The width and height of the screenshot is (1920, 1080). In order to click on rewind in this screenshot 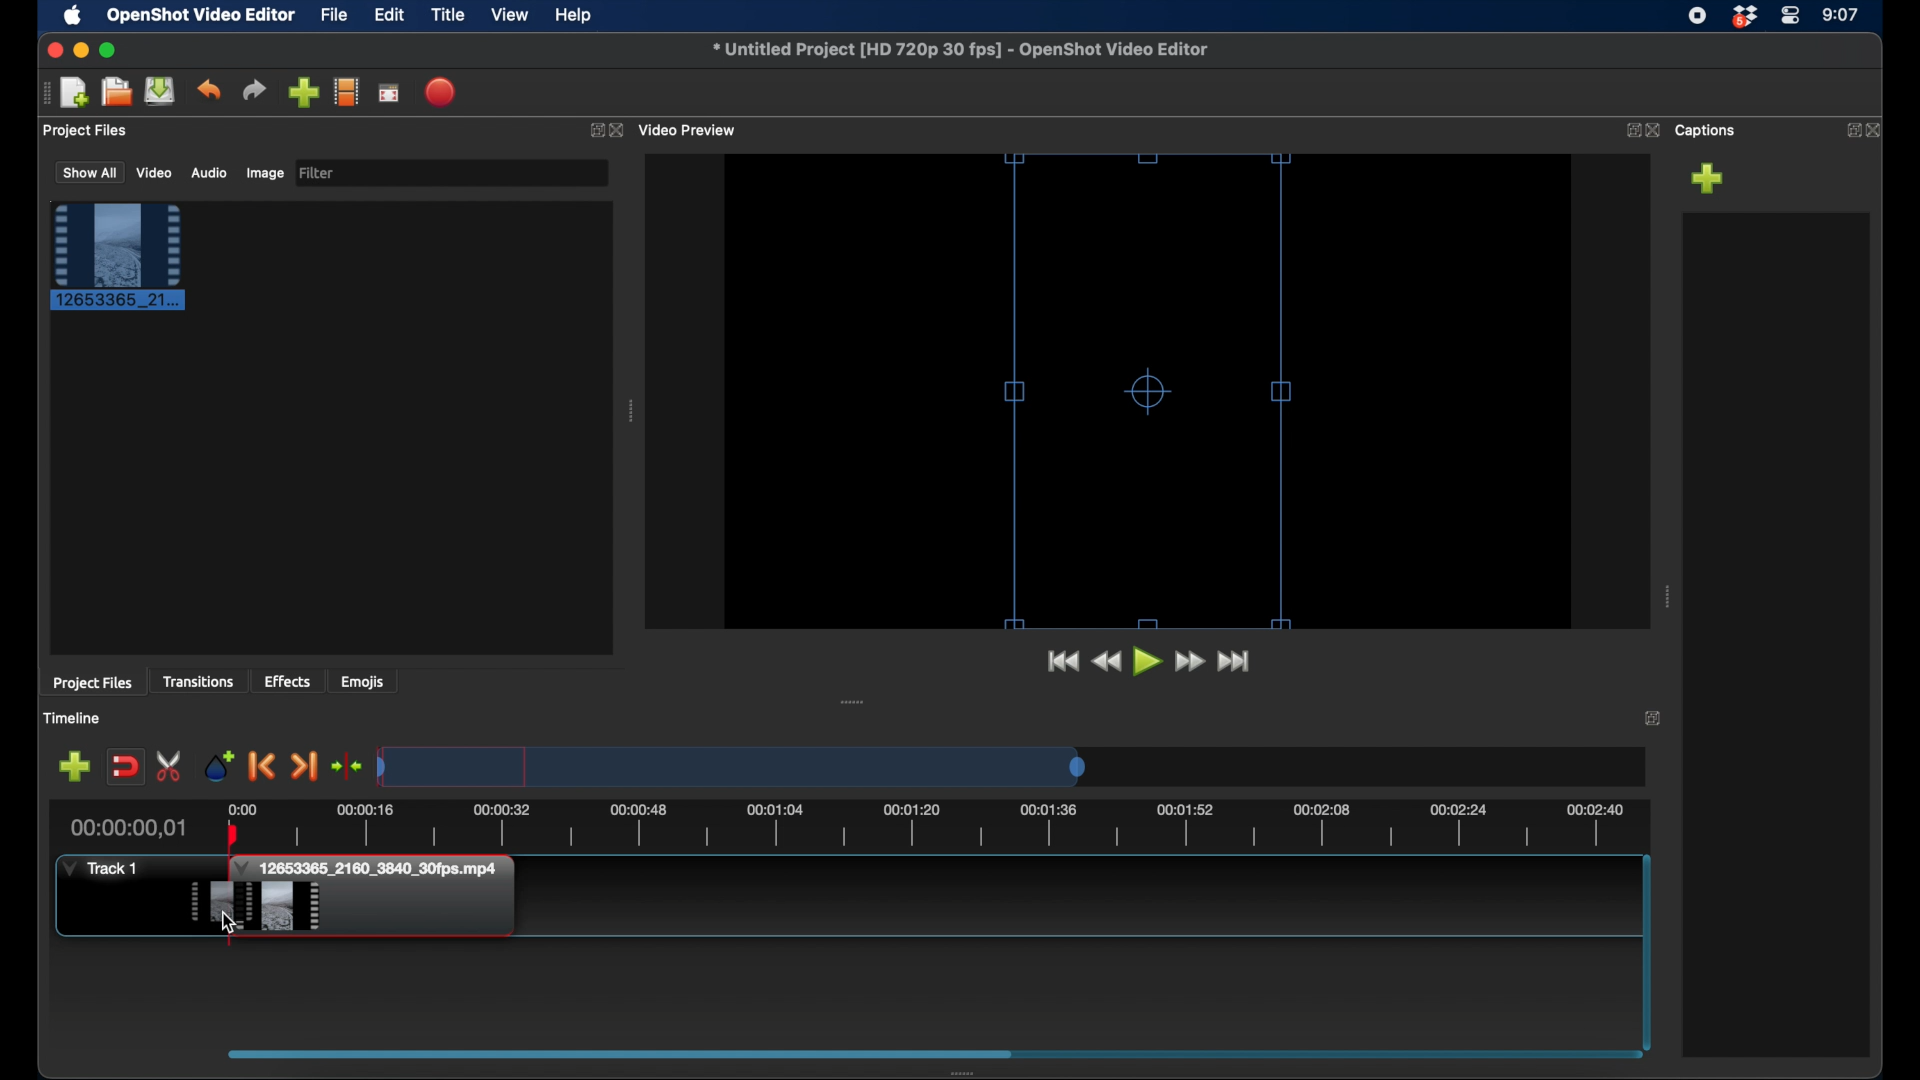, I will do `click(1106, 661)`.